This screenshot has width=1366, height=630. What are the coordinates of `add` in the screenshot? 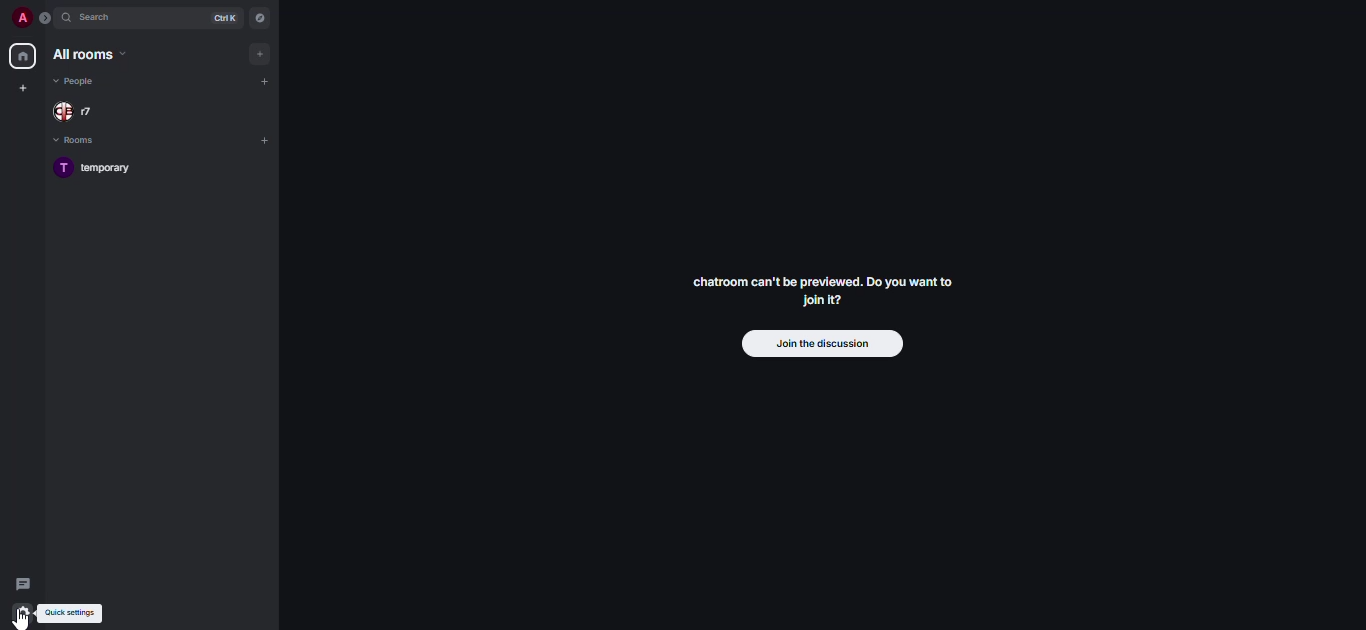 It's located at (267, 82).